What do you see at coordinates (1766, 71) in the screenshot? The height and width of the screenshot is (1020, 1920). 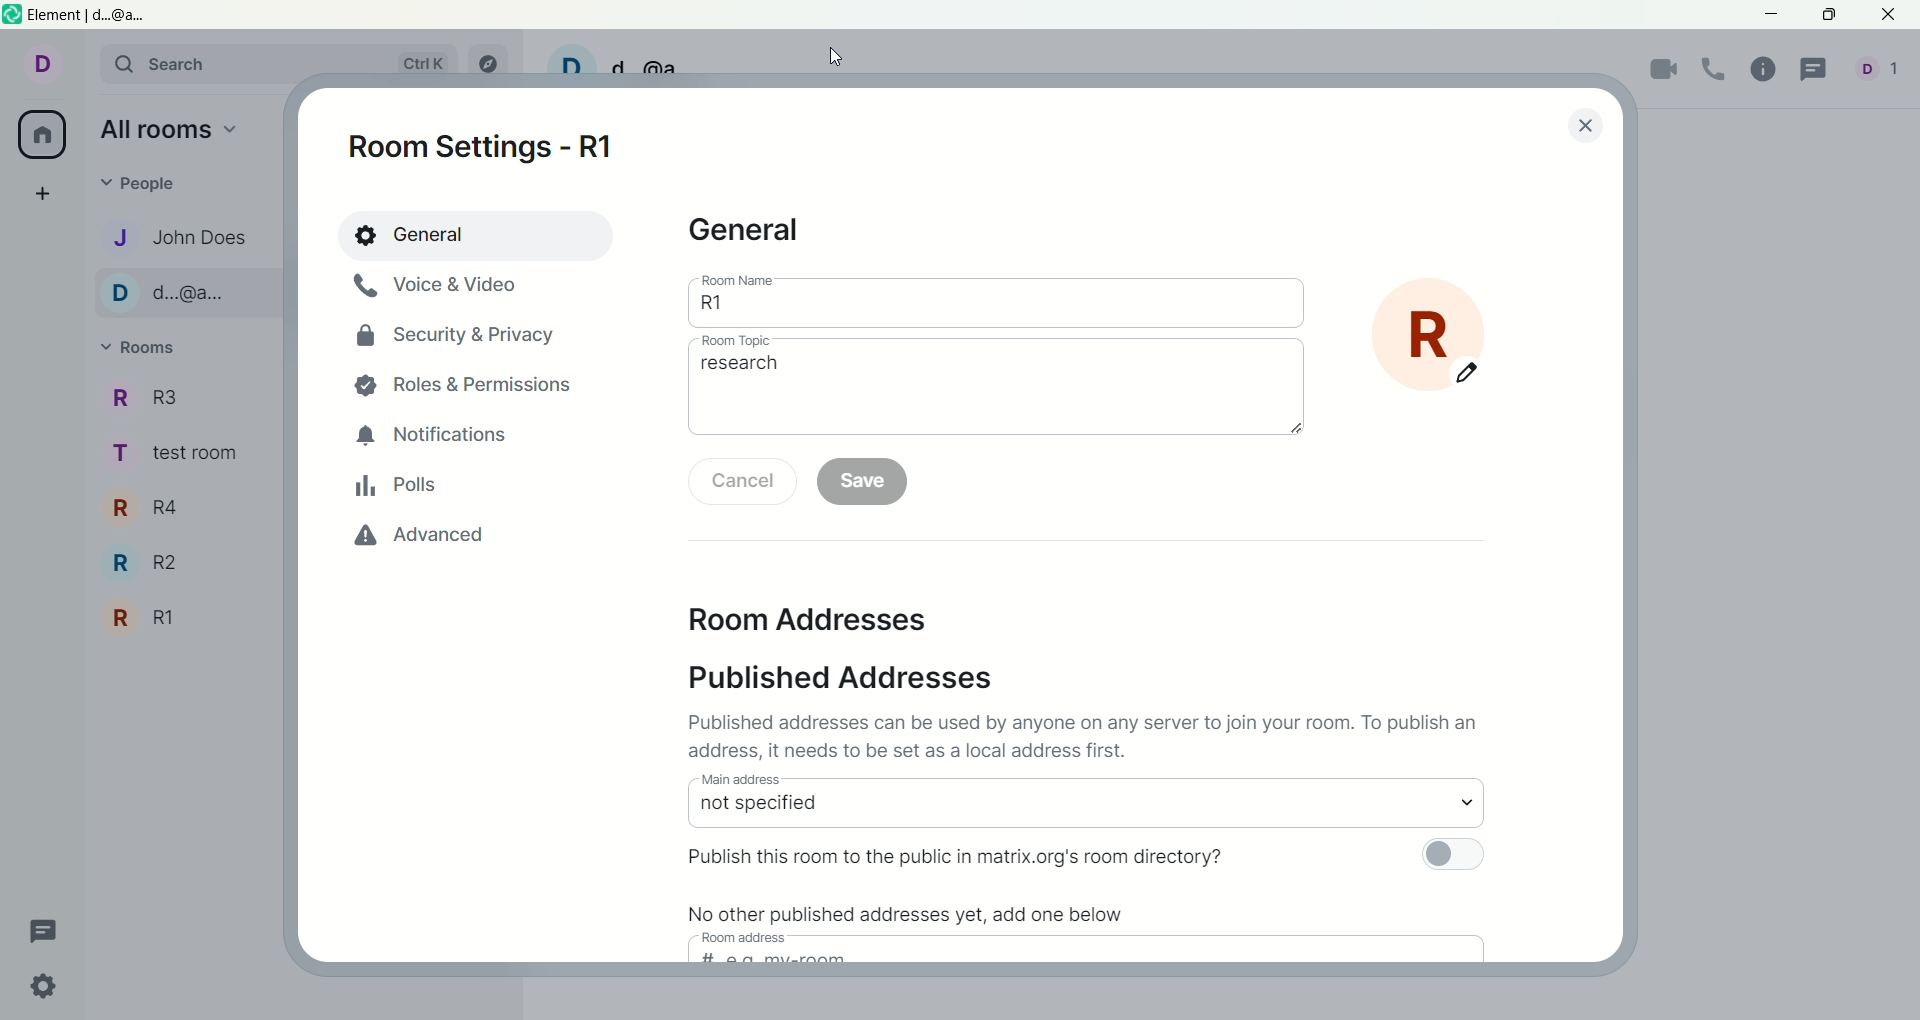 I see `room info` at bounding box center [1766, 71].